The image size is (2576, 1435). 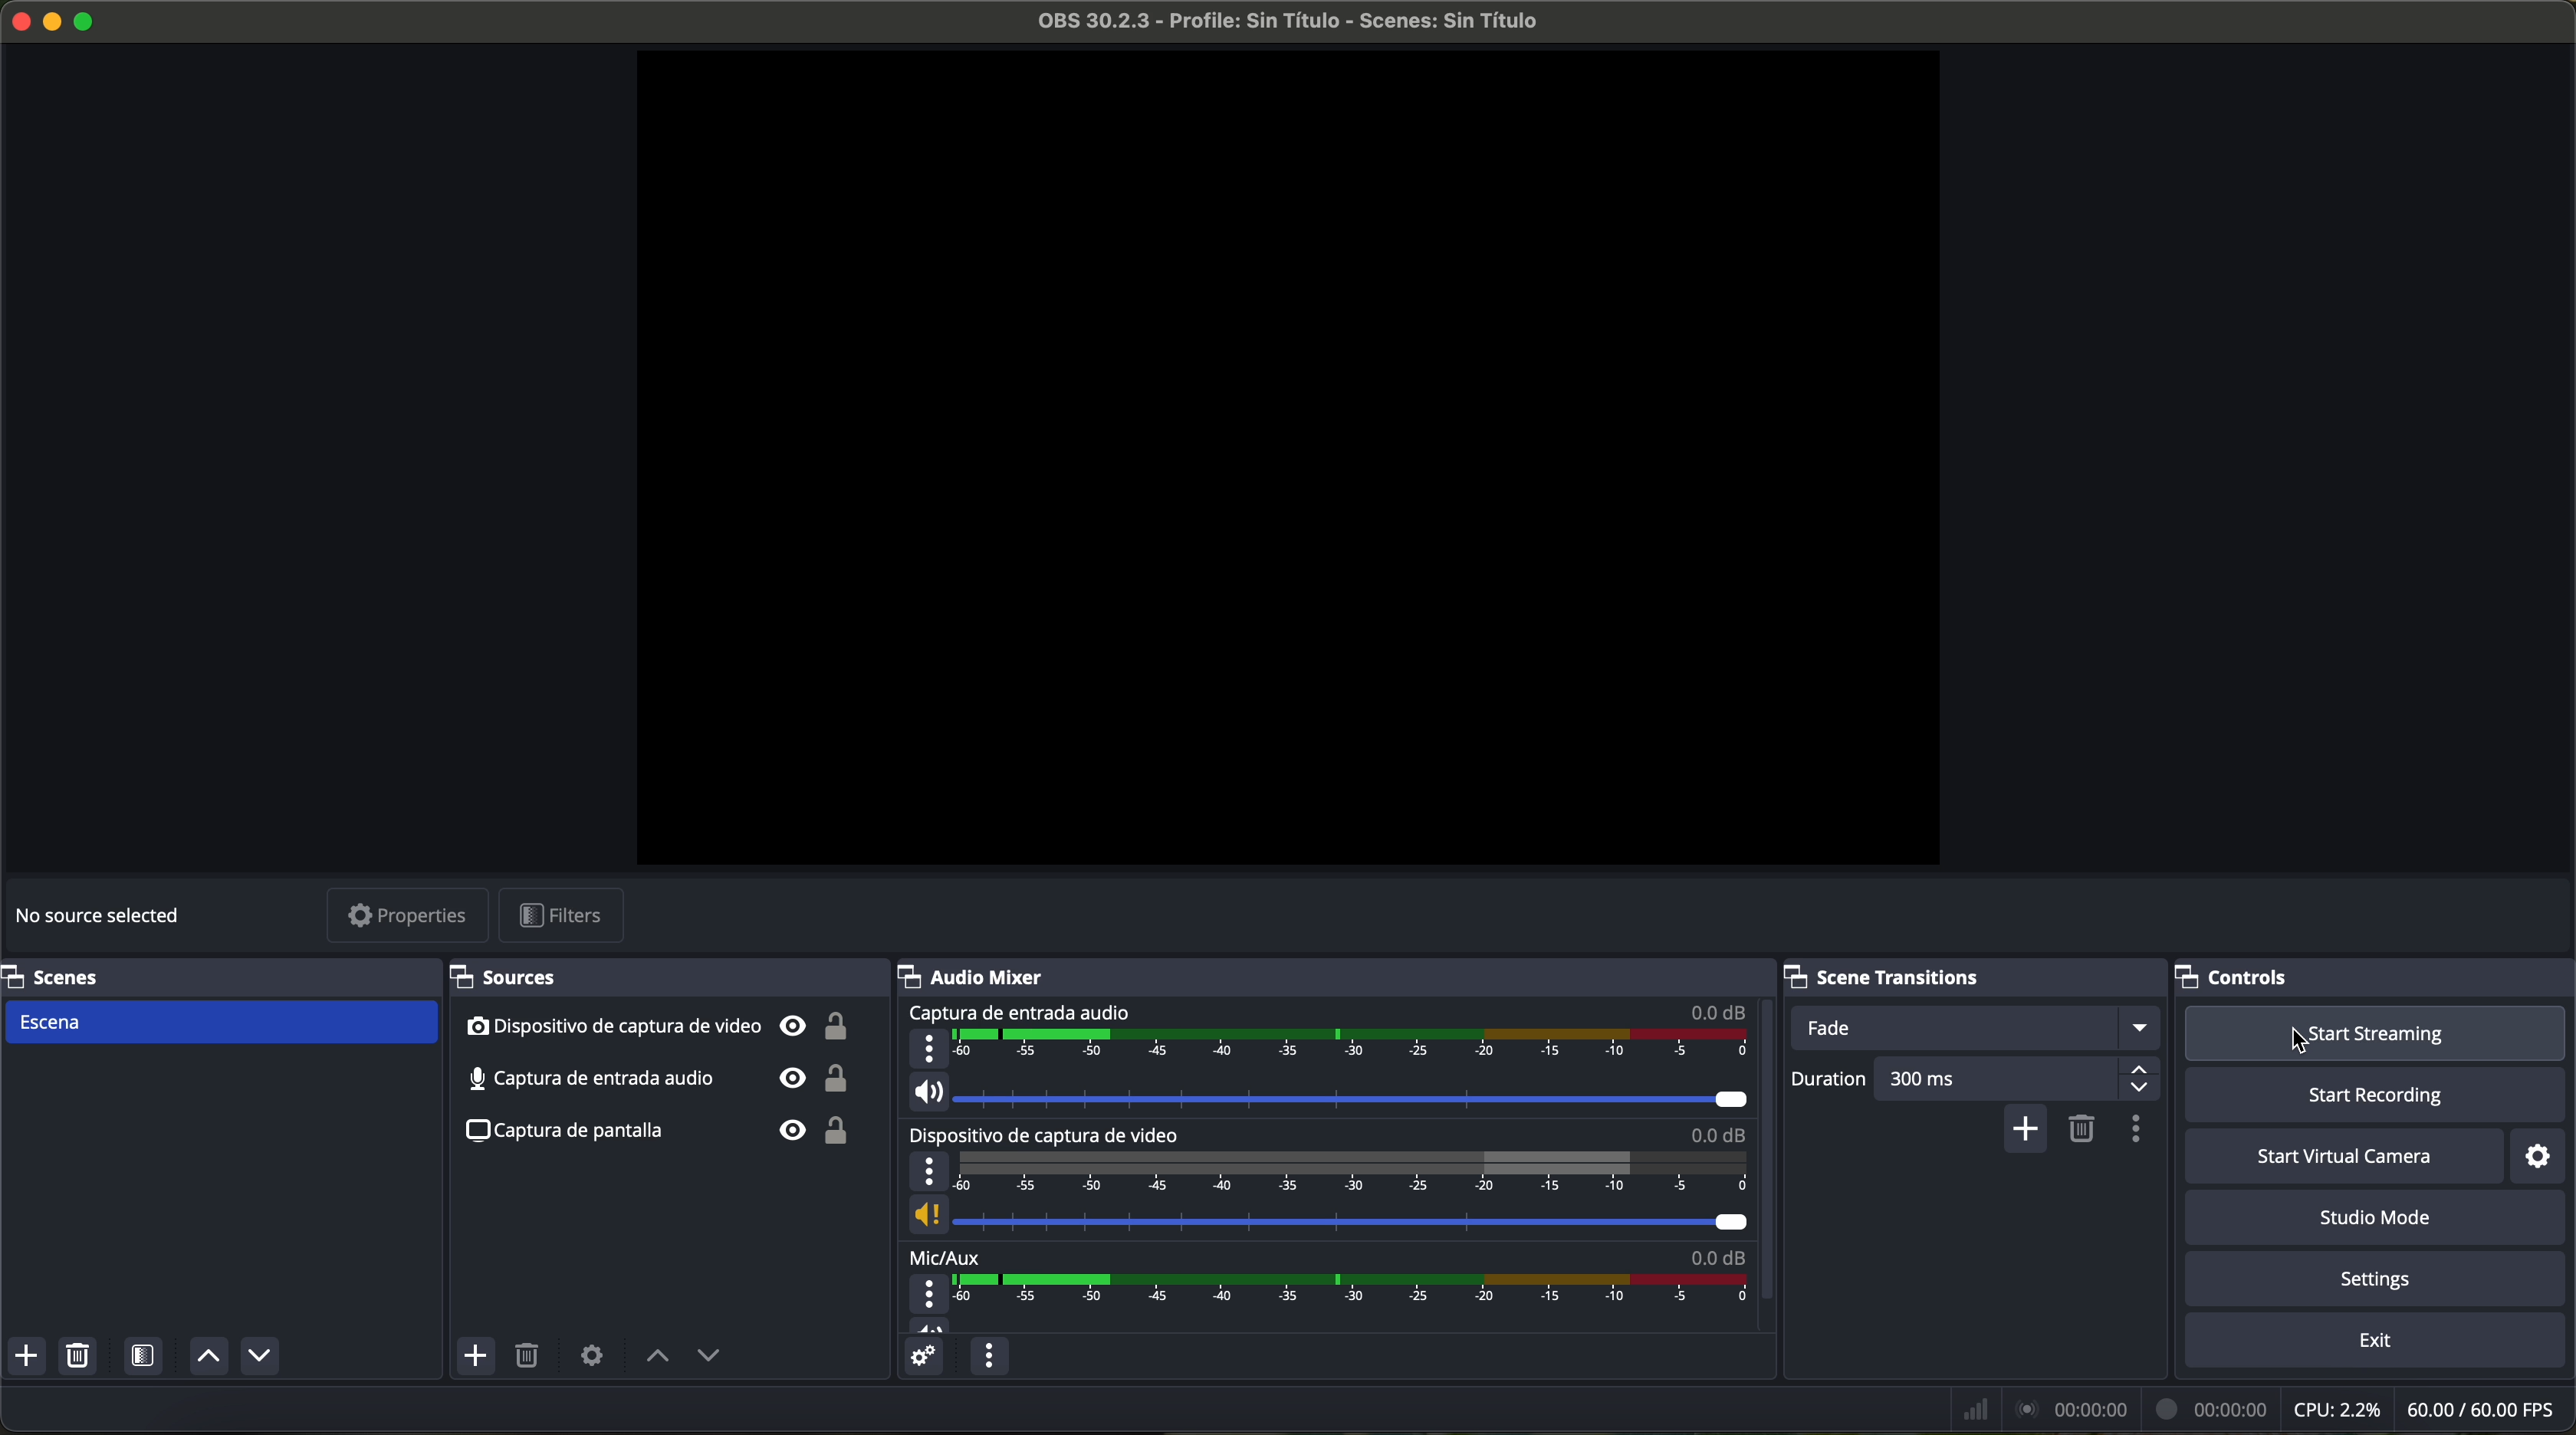 I want to click on close program, so click(x=16, y=18).